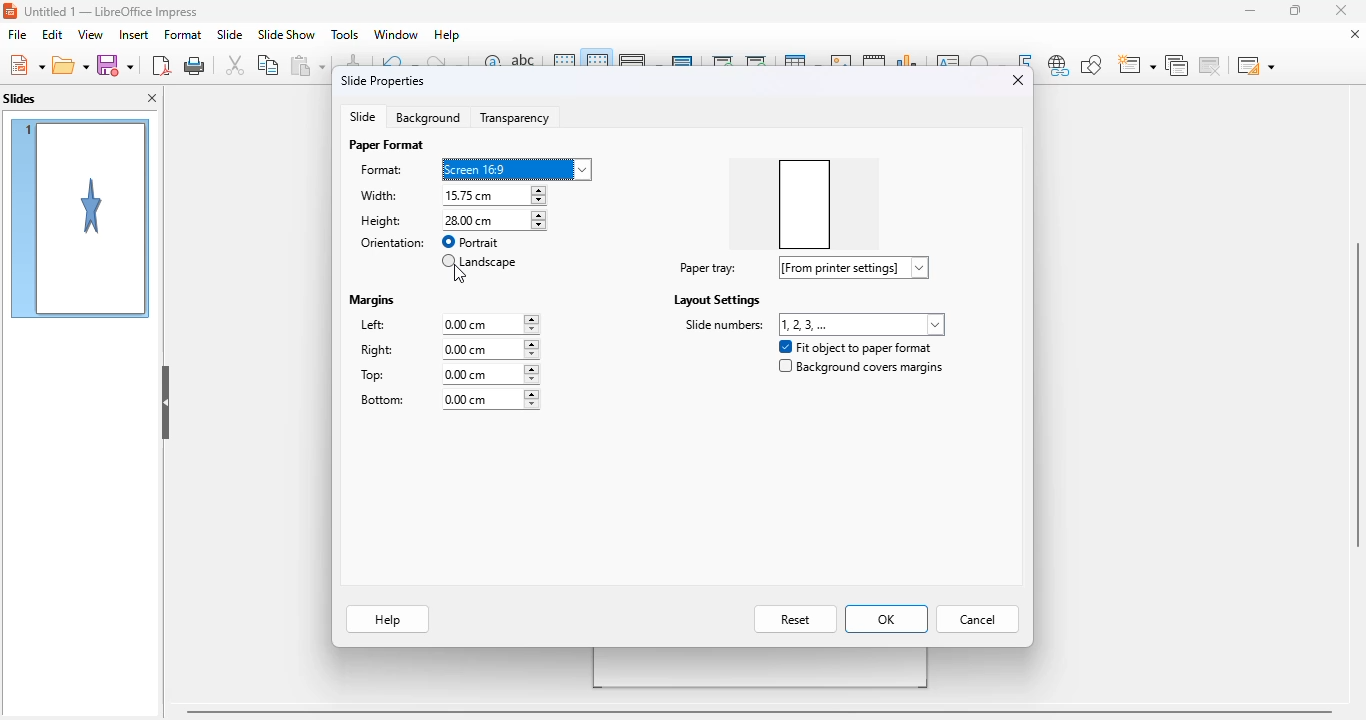 This screenshot has height=720, width=1366. Describe the element at coordinates (383, 80) in the screenshot. I see `slide properties` at that location.